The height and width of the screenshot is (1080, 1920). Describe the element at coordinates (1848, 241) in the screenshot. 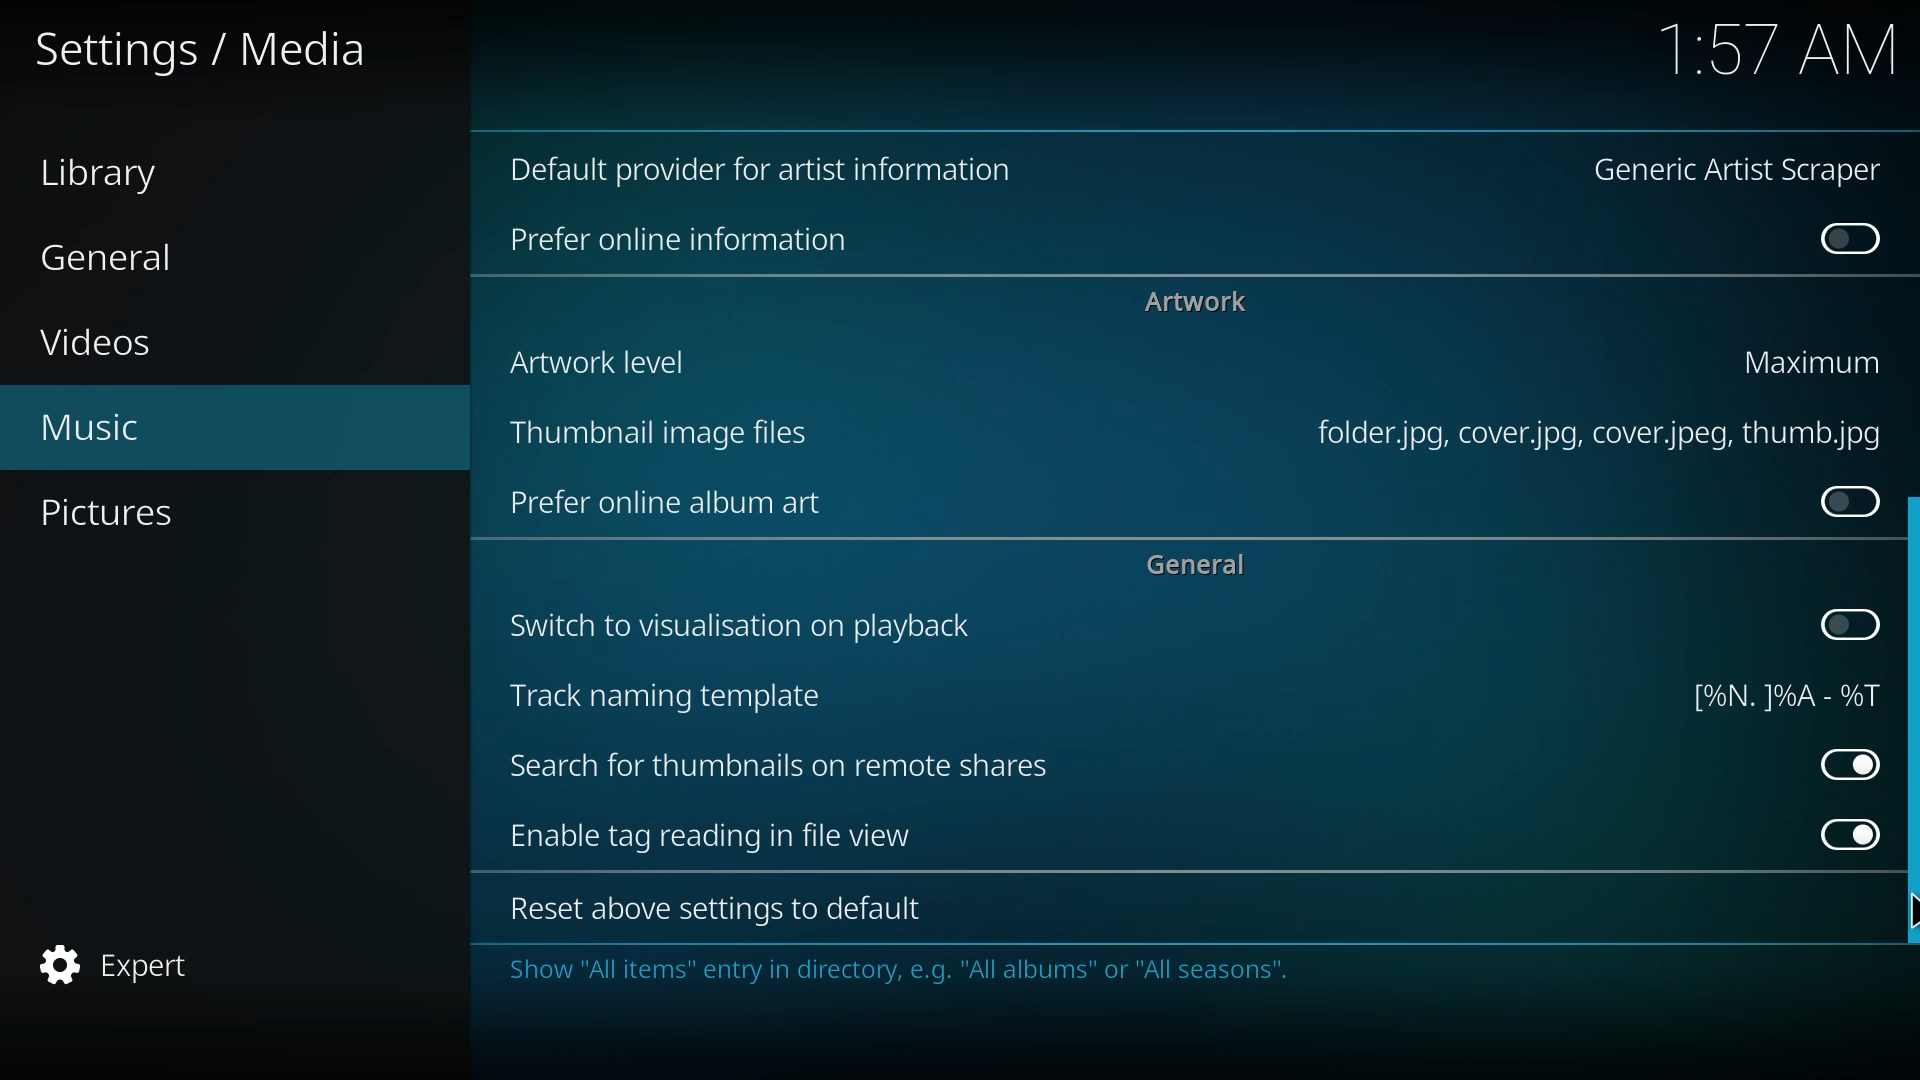

I see `disabled` at that location.